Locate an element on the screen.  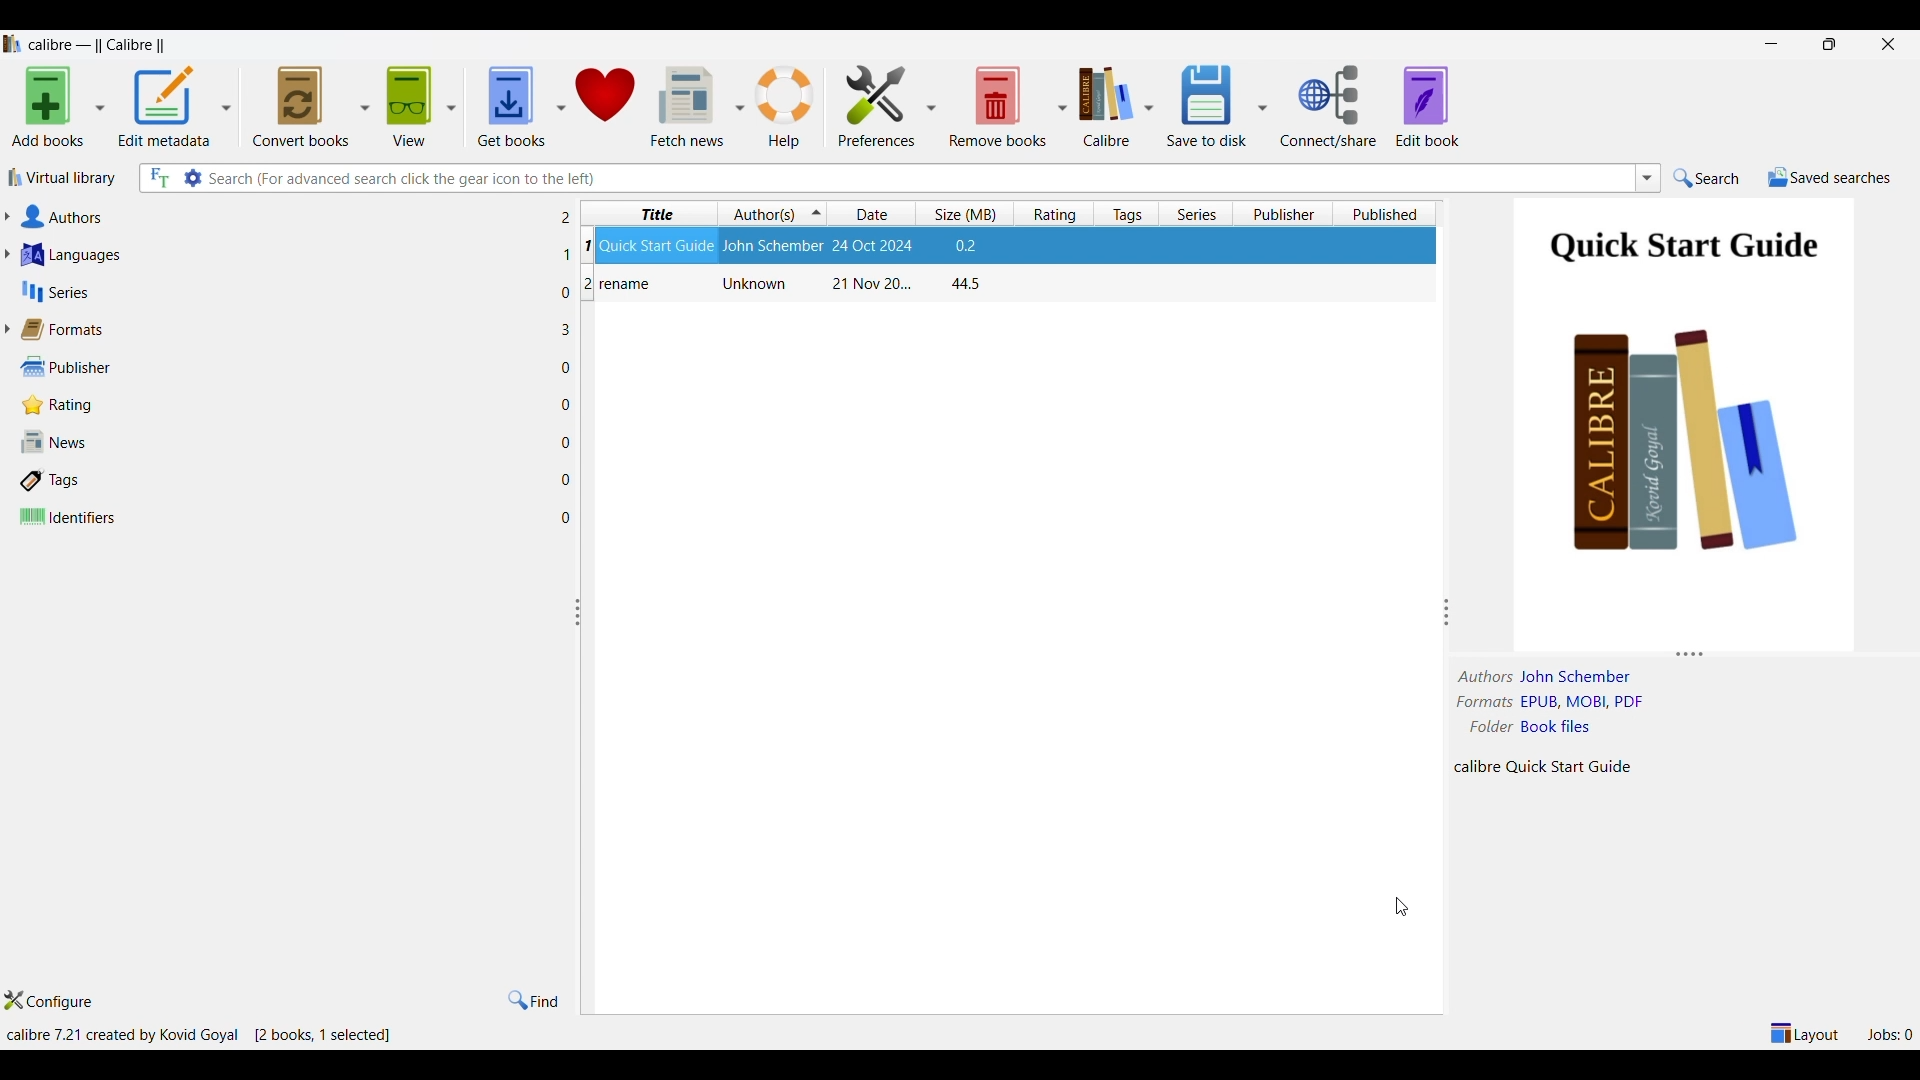
News is located at coordinates (281, 441).